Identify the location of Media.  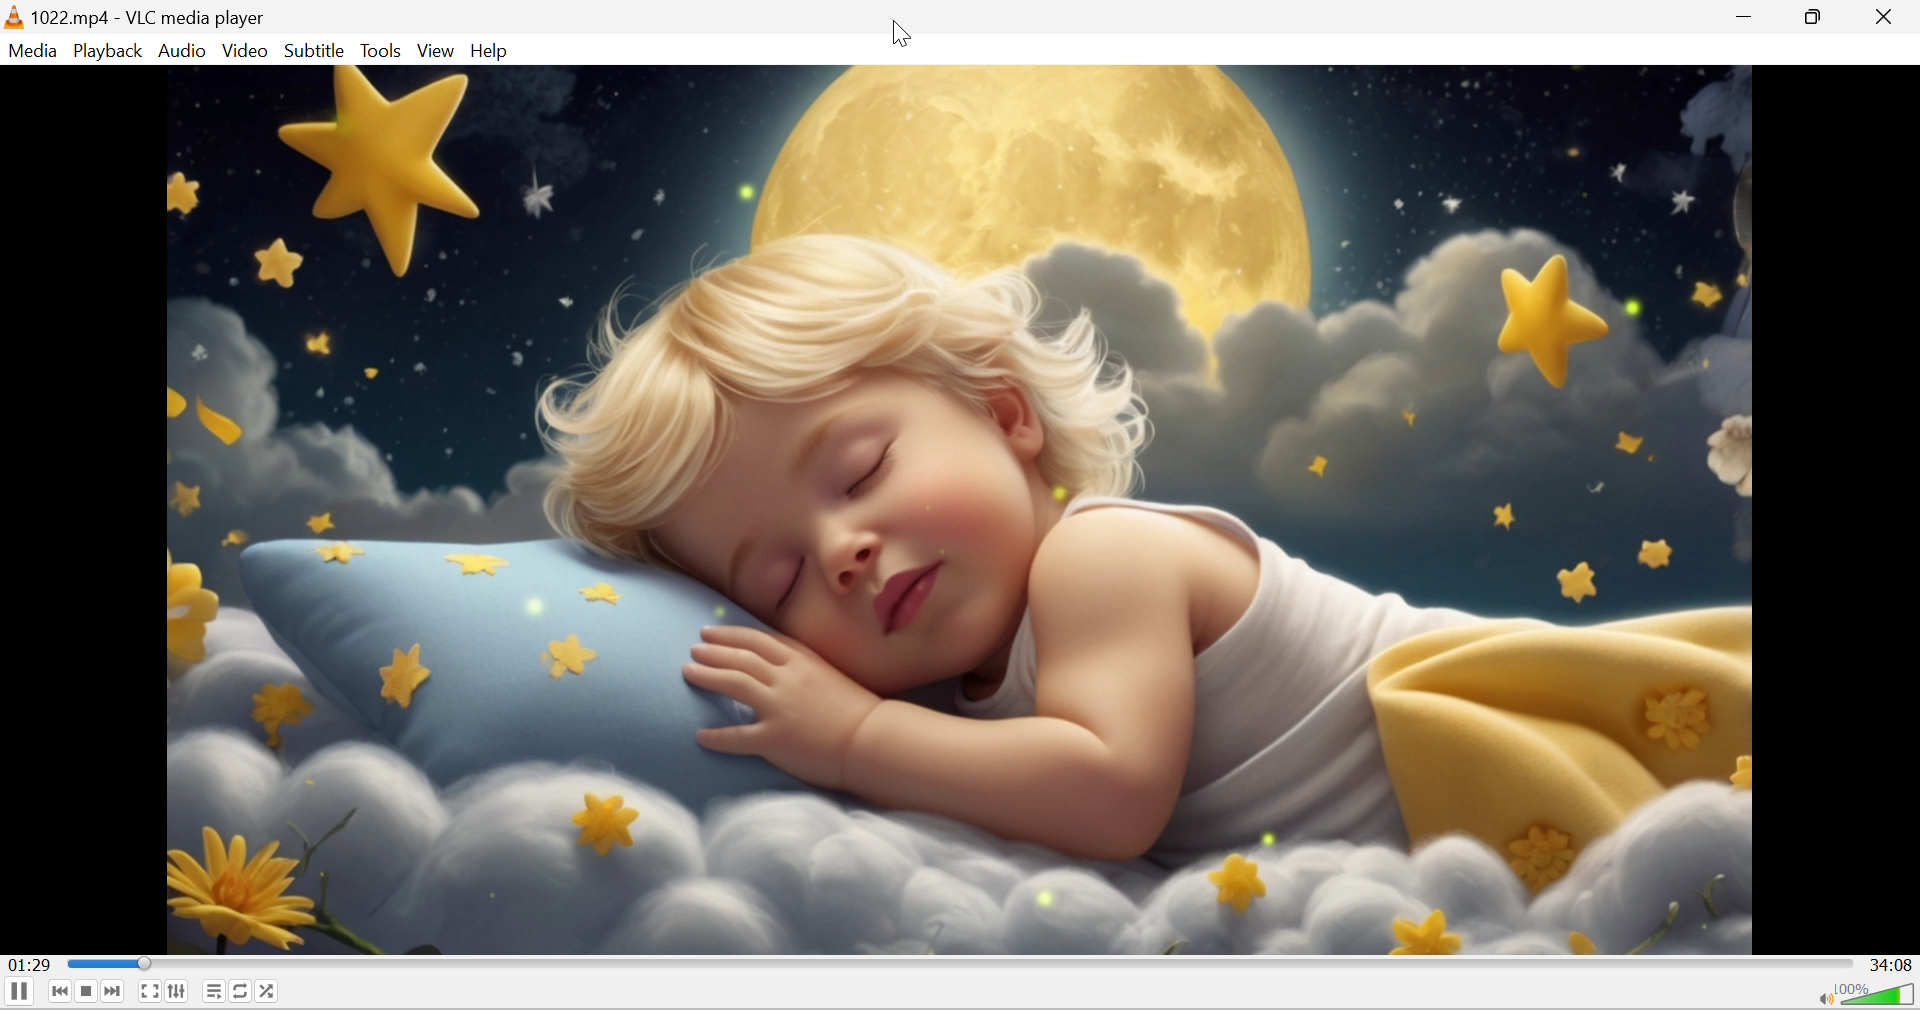
(34, 51).